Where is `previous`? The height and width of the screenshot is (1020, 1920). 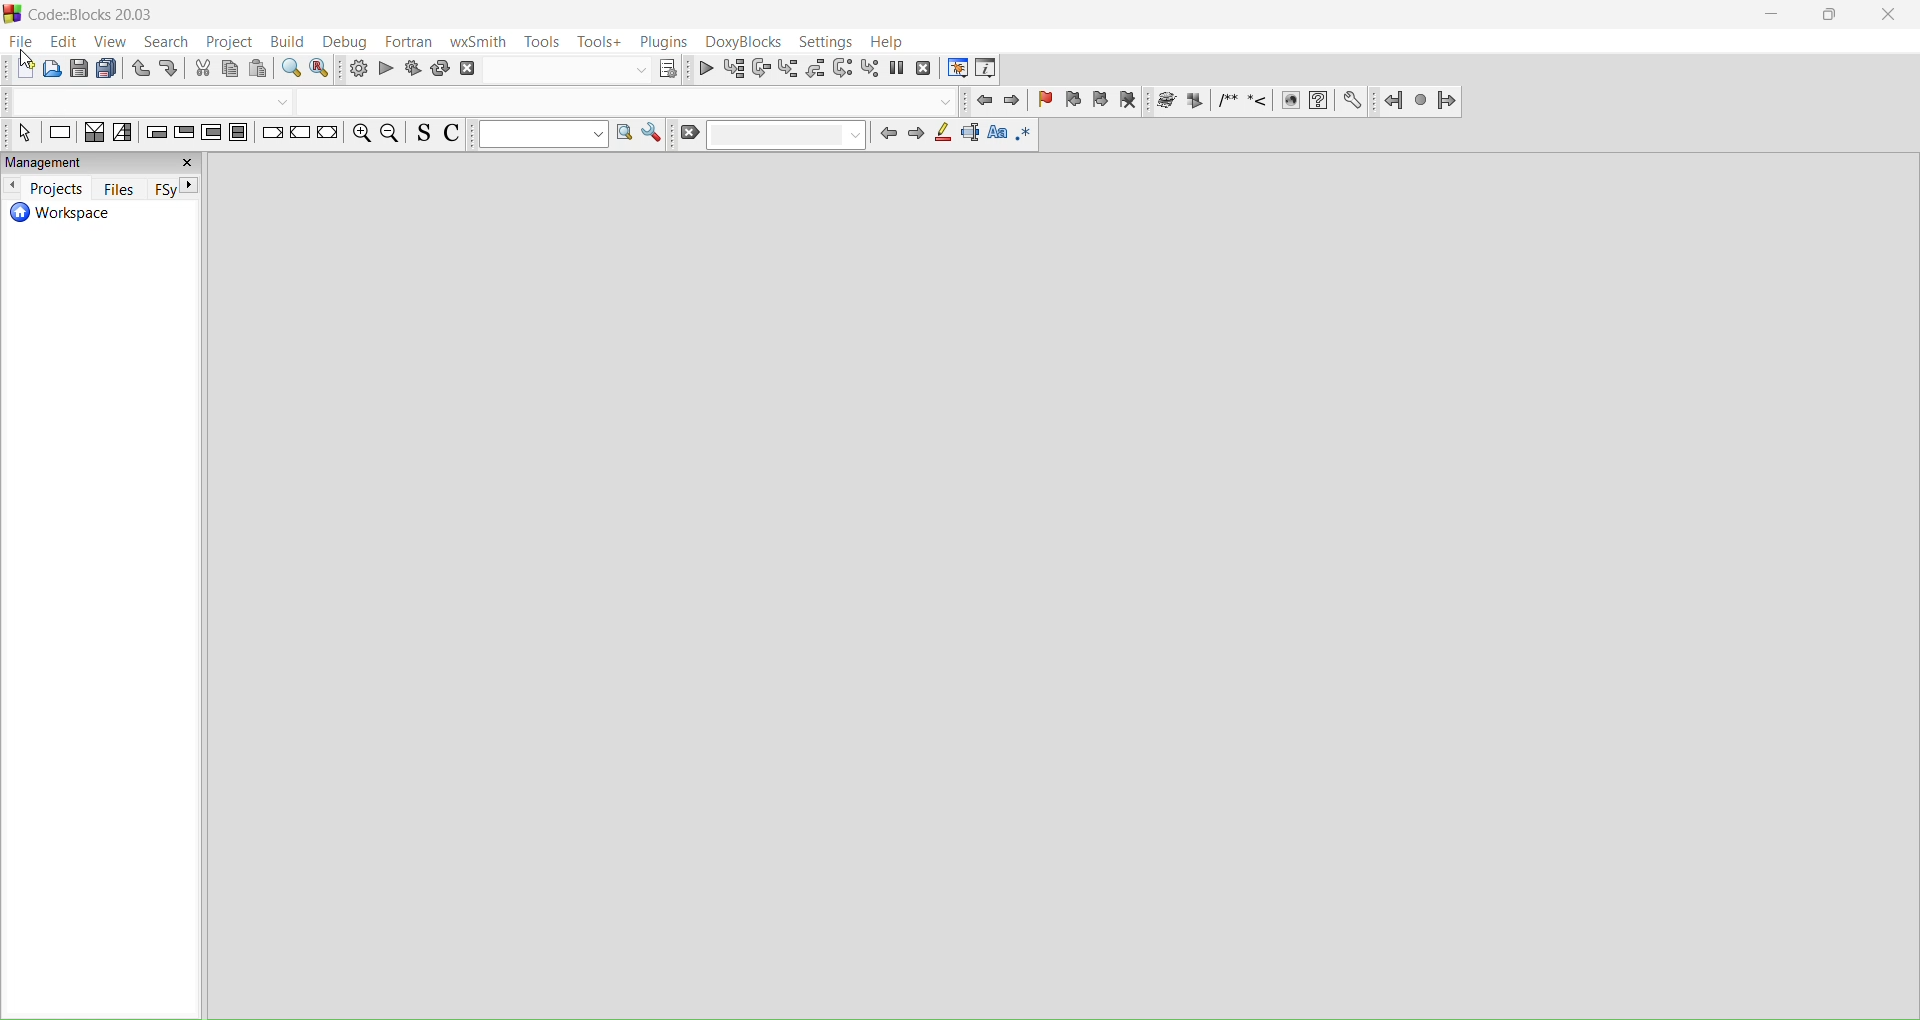
previous is located at coordinates (13, 187).